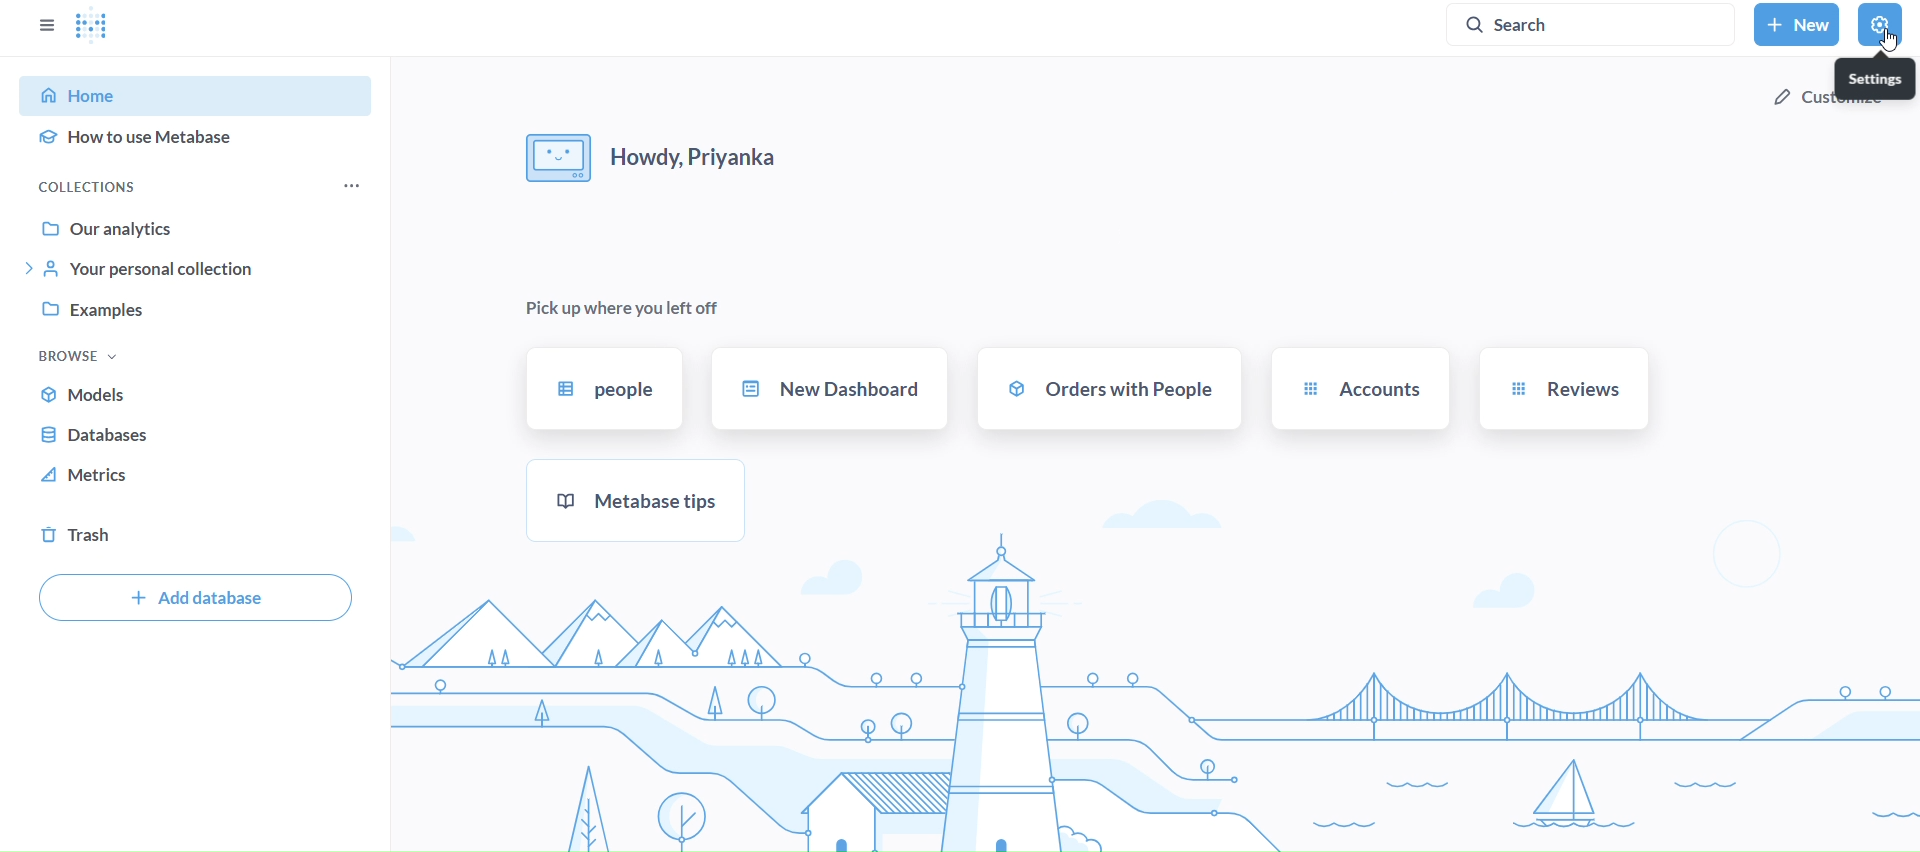  I want to click on example, so click(202, 312).